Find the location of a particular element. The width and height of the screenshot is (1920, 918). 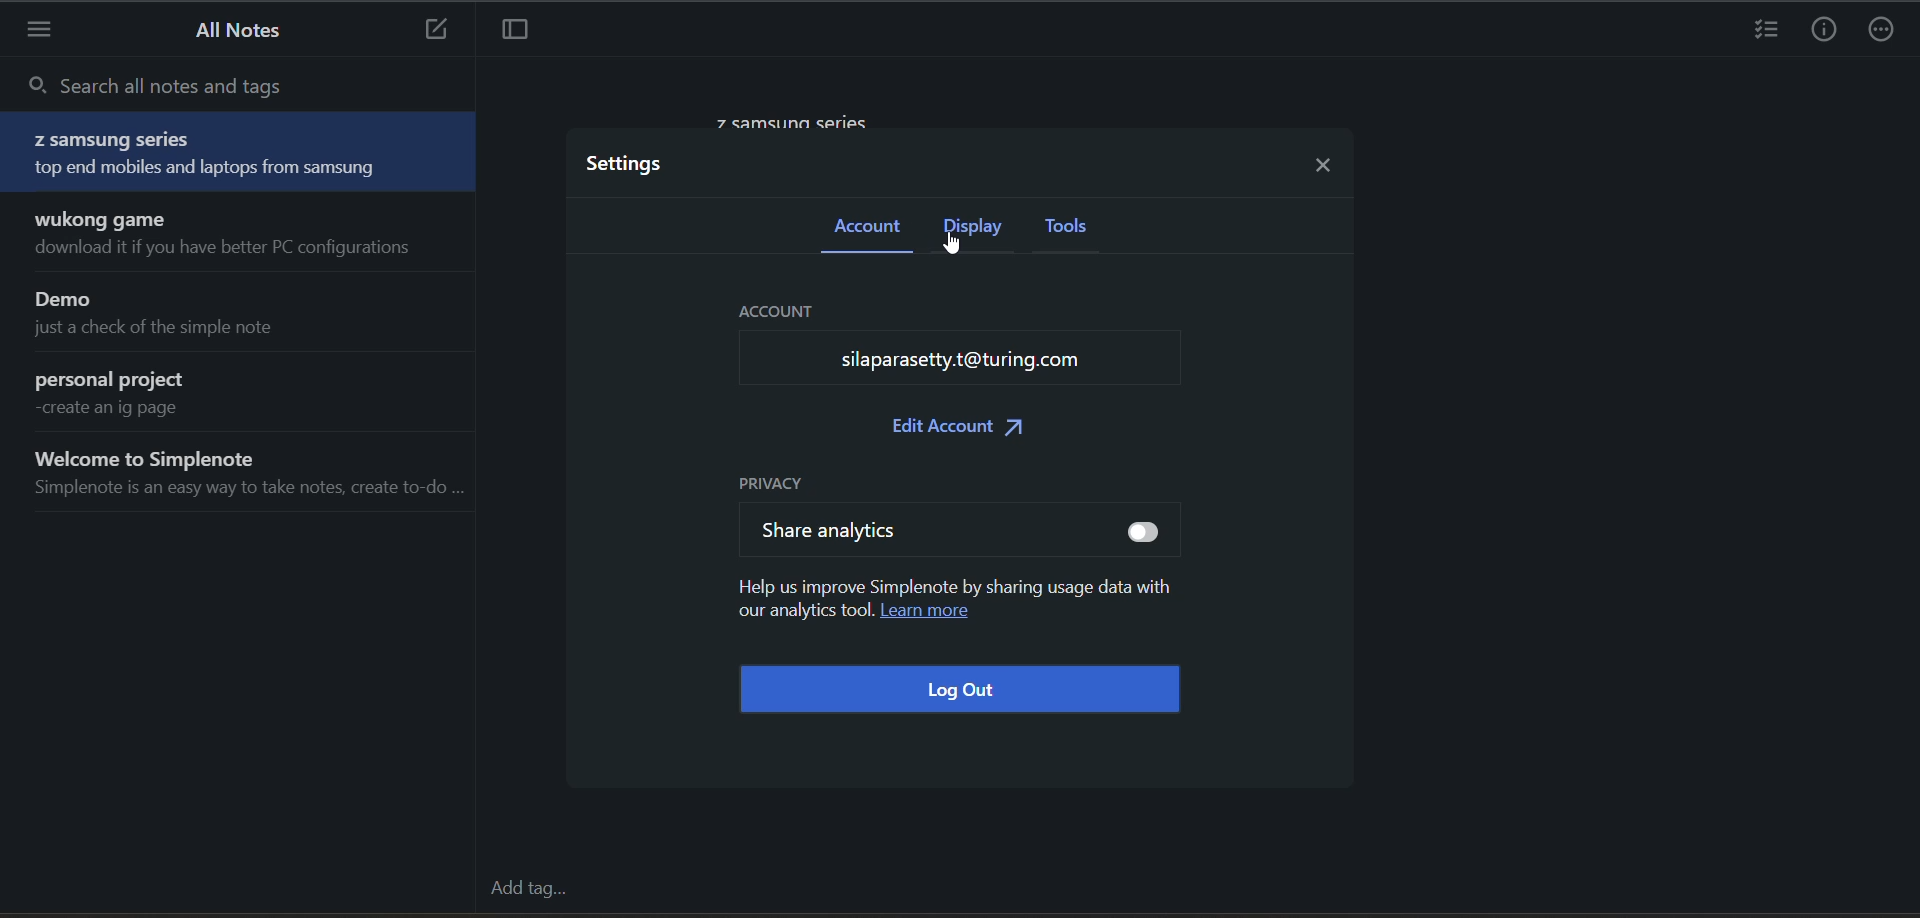

cursor is located at coordinates (959, 245).